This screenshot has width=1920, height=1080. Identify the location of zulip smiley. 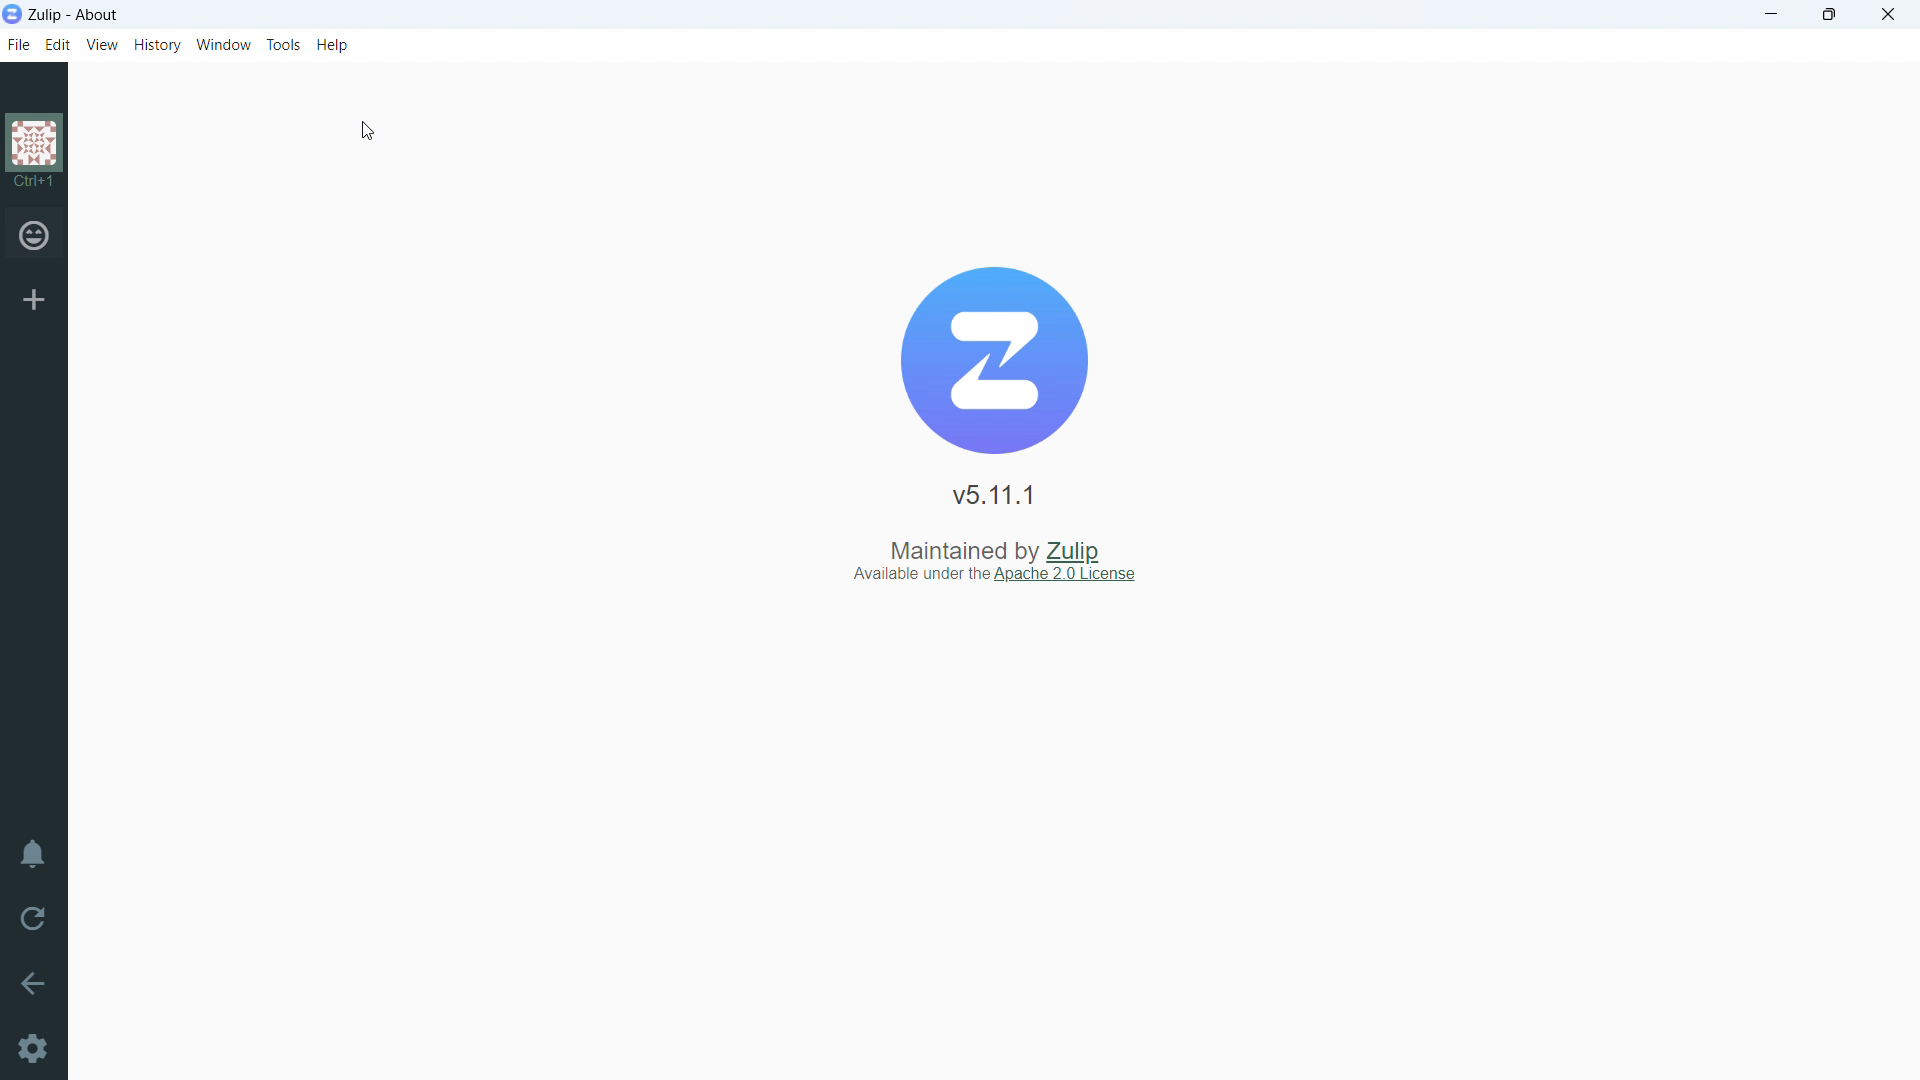
(37, 240).